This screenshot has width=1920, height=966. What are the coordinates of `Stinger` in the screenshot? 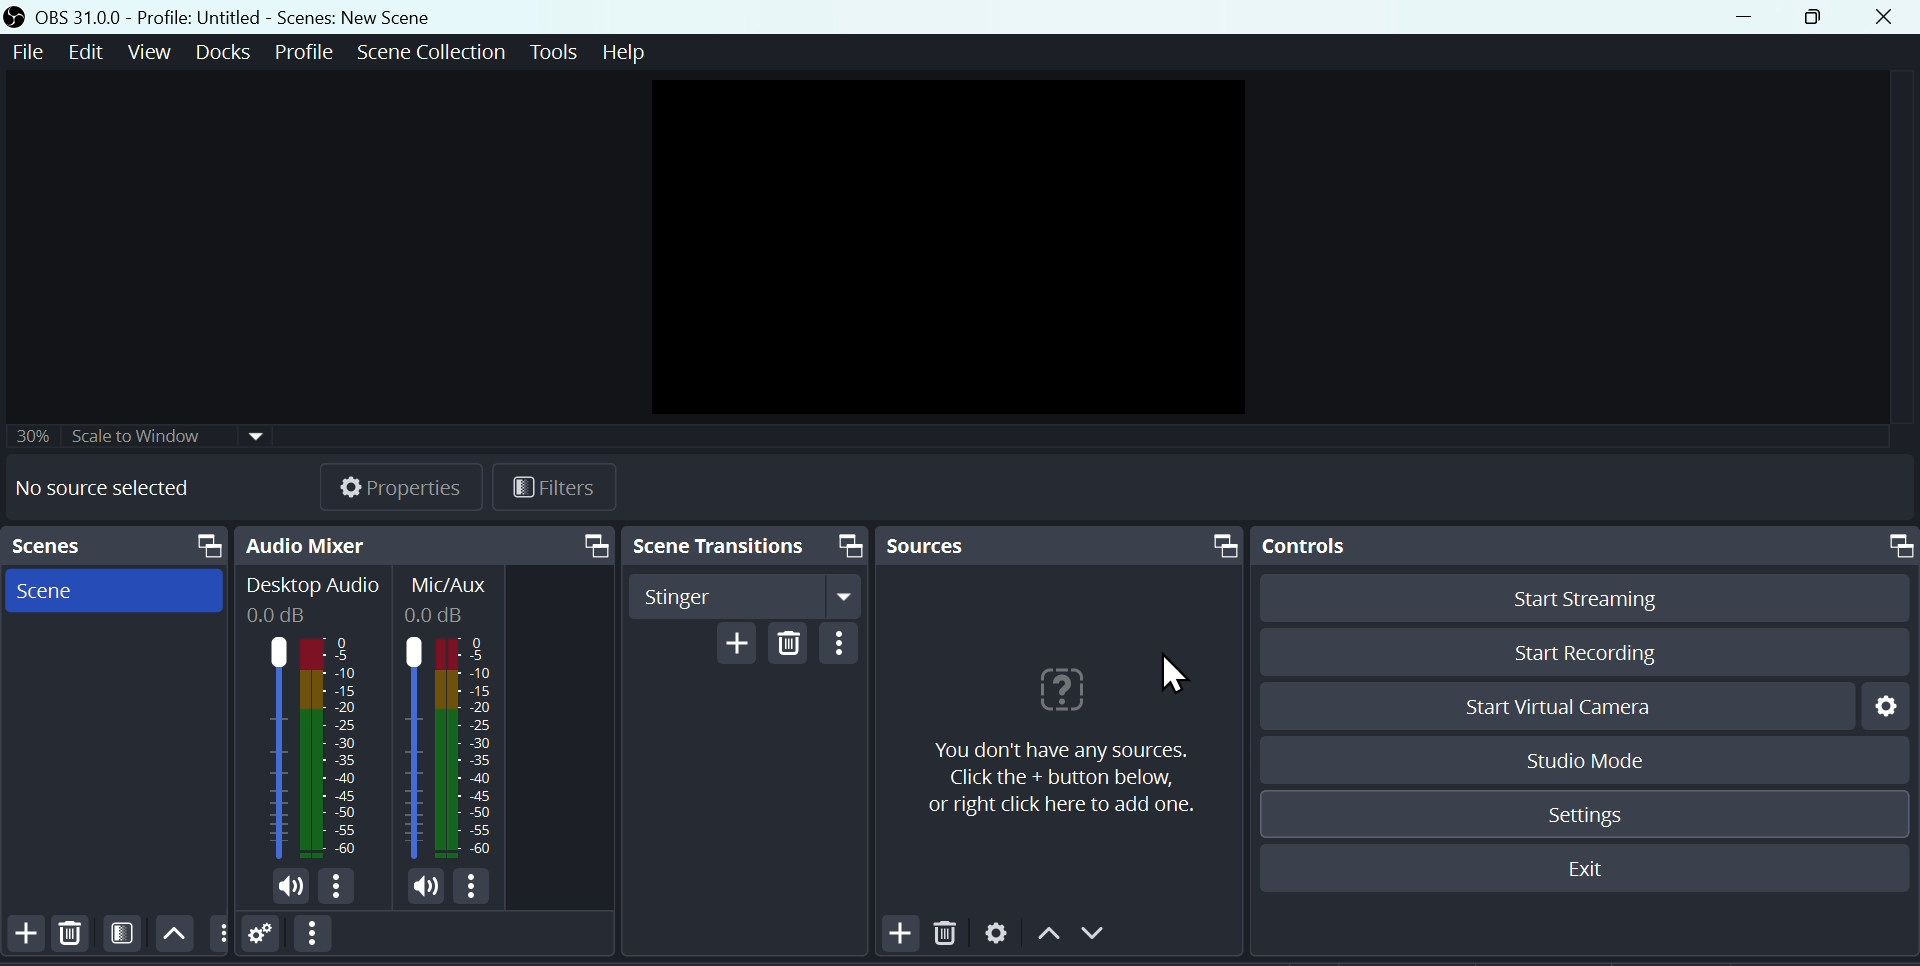 It's located at (742, 595).